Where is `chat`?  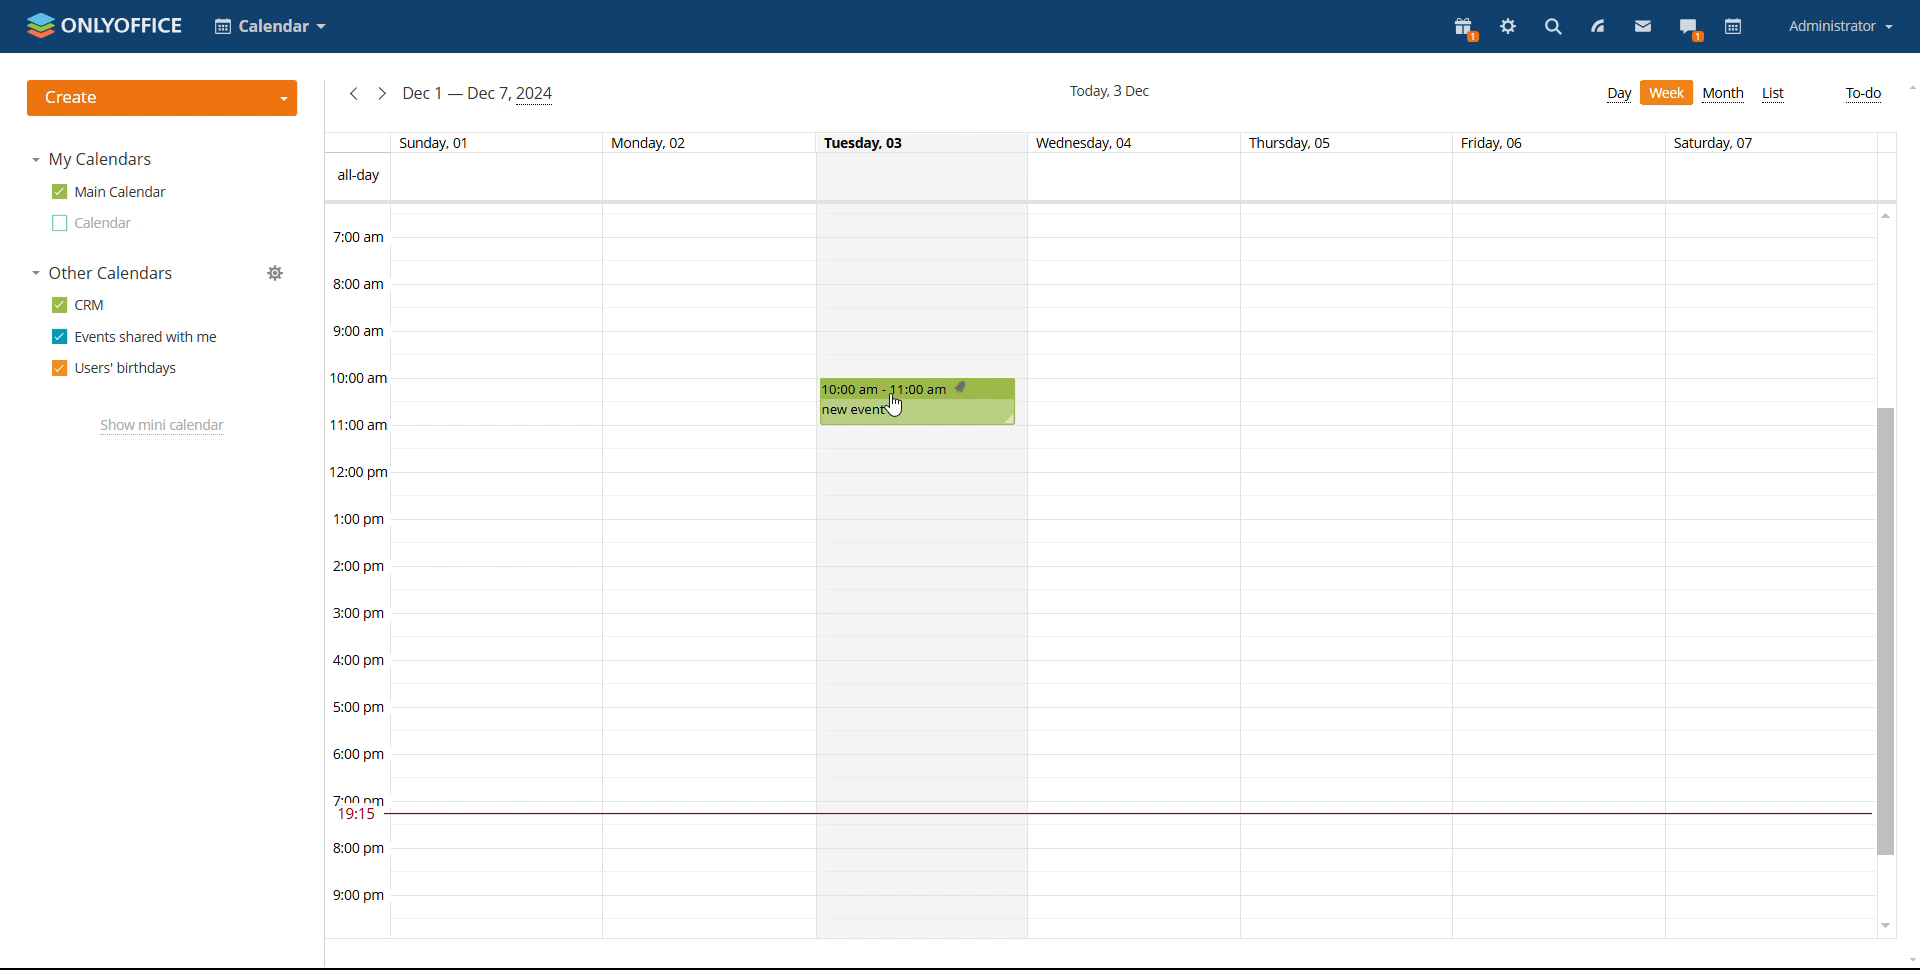
chat is located at coordinates (1690, 28).